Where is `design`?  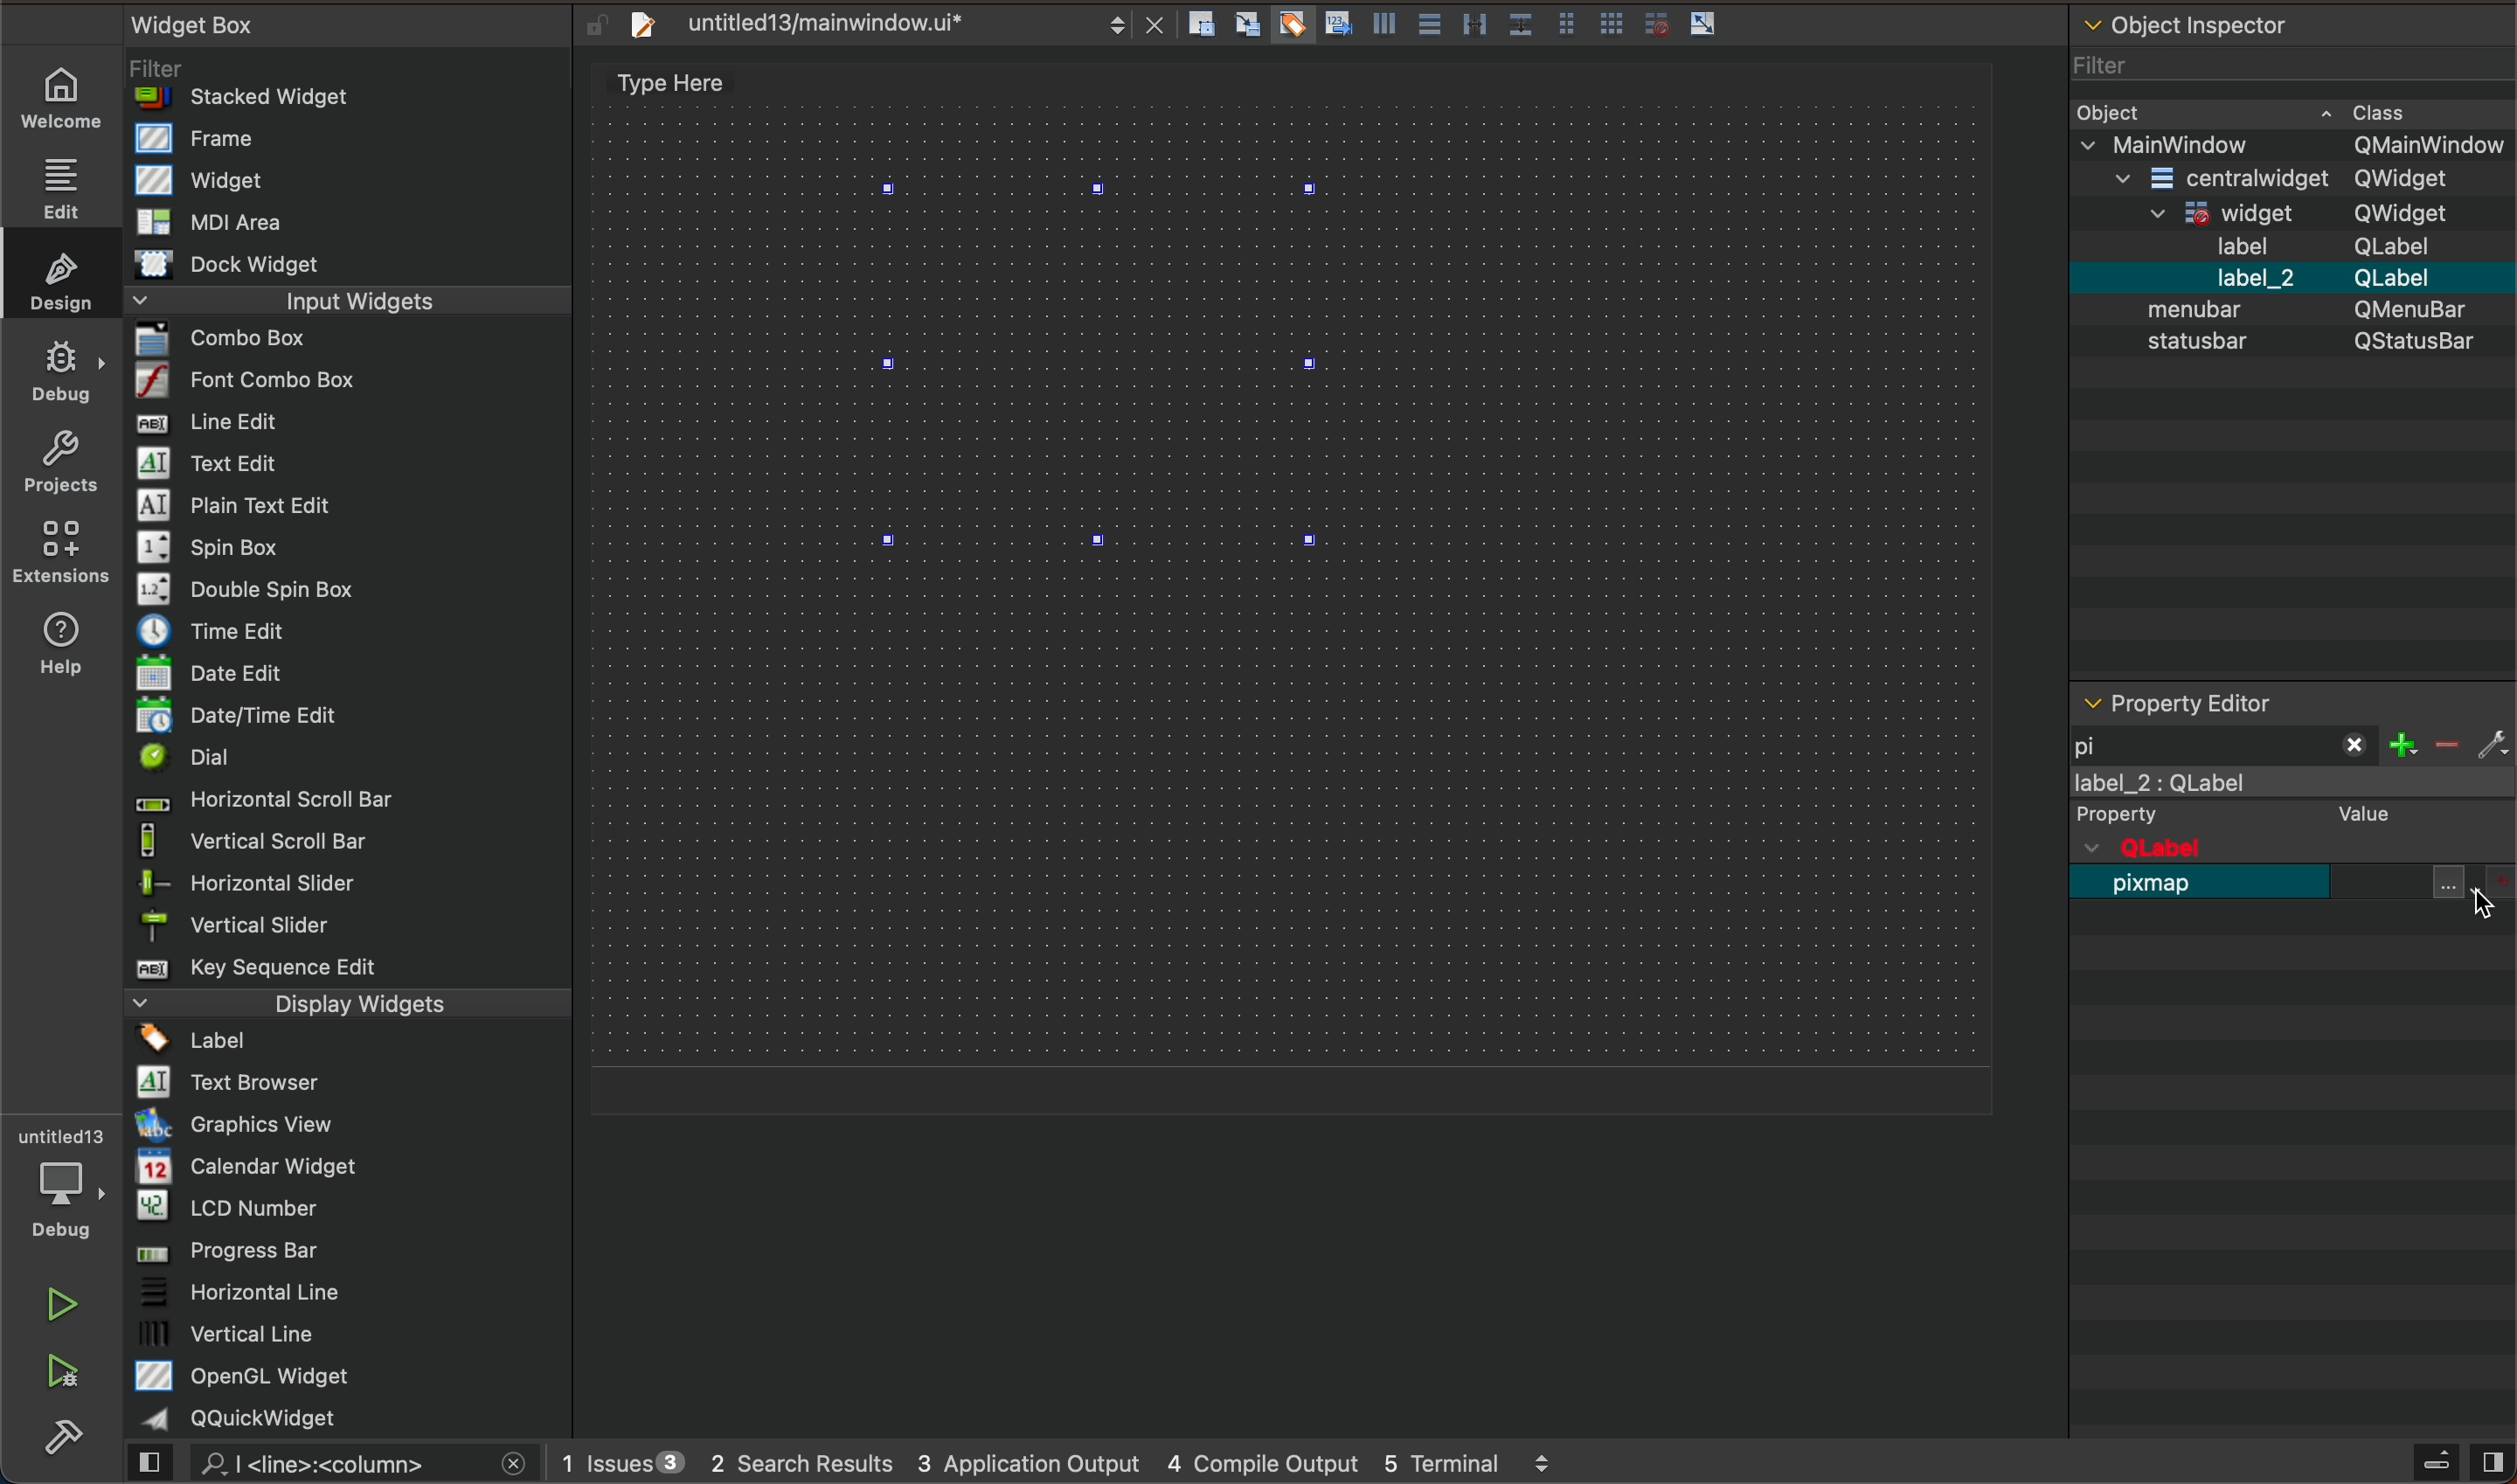 design is located at coordinates (59, 276).